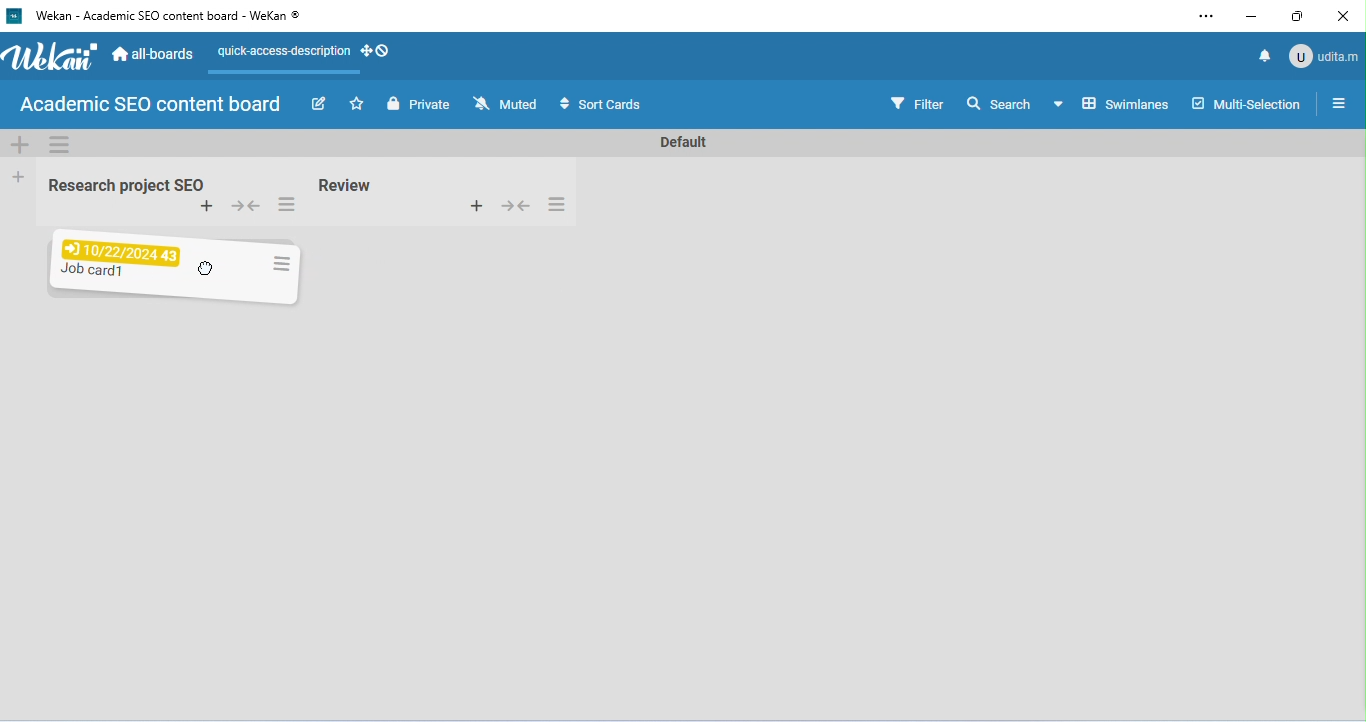 This screenshot has width=1366, height=722. I want to click on star this board, so click(358, 104).